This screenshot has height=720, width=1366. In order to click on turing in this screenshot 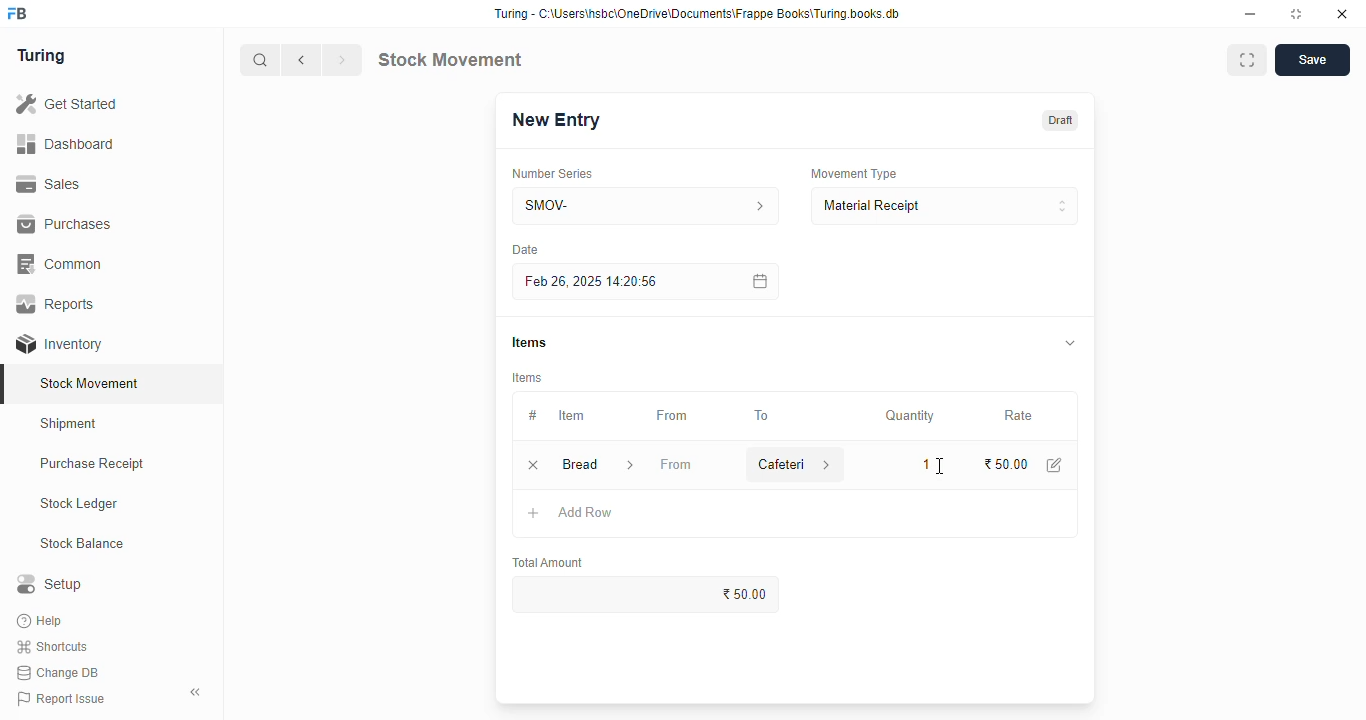, I will do `click(42, 56)`.